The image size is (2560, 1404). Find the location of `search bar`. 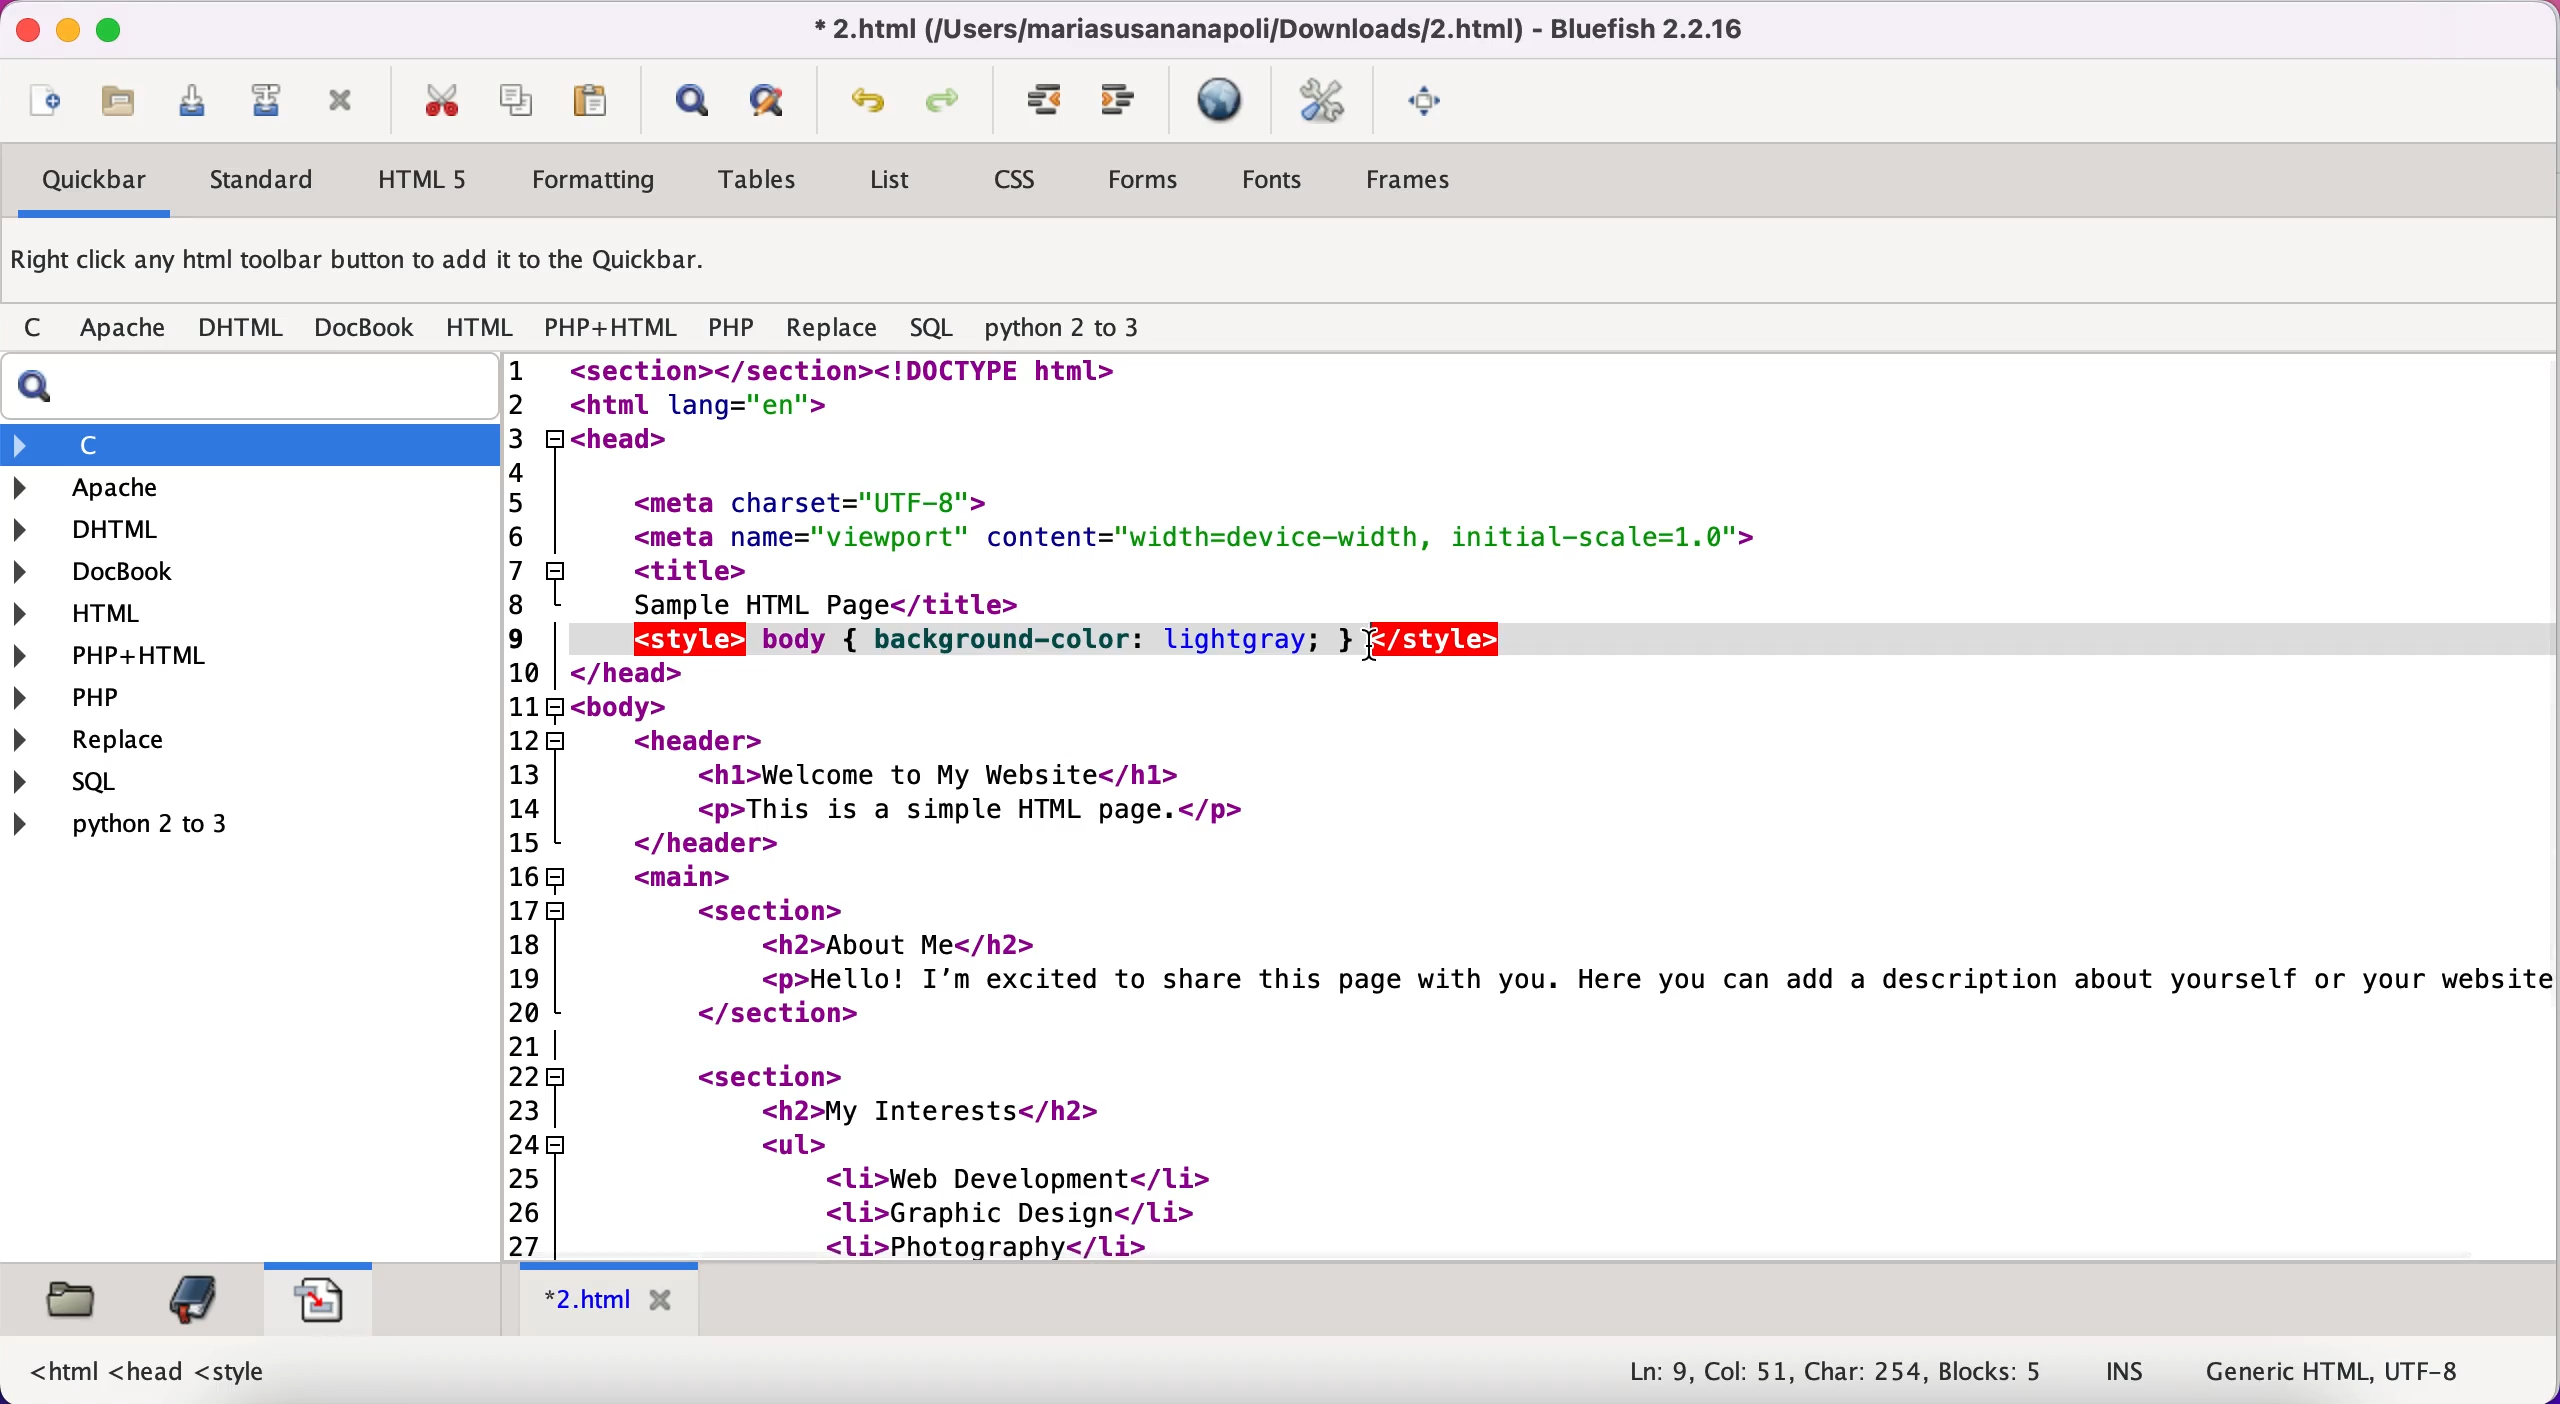

search bar is located at coordinates (245, 387).